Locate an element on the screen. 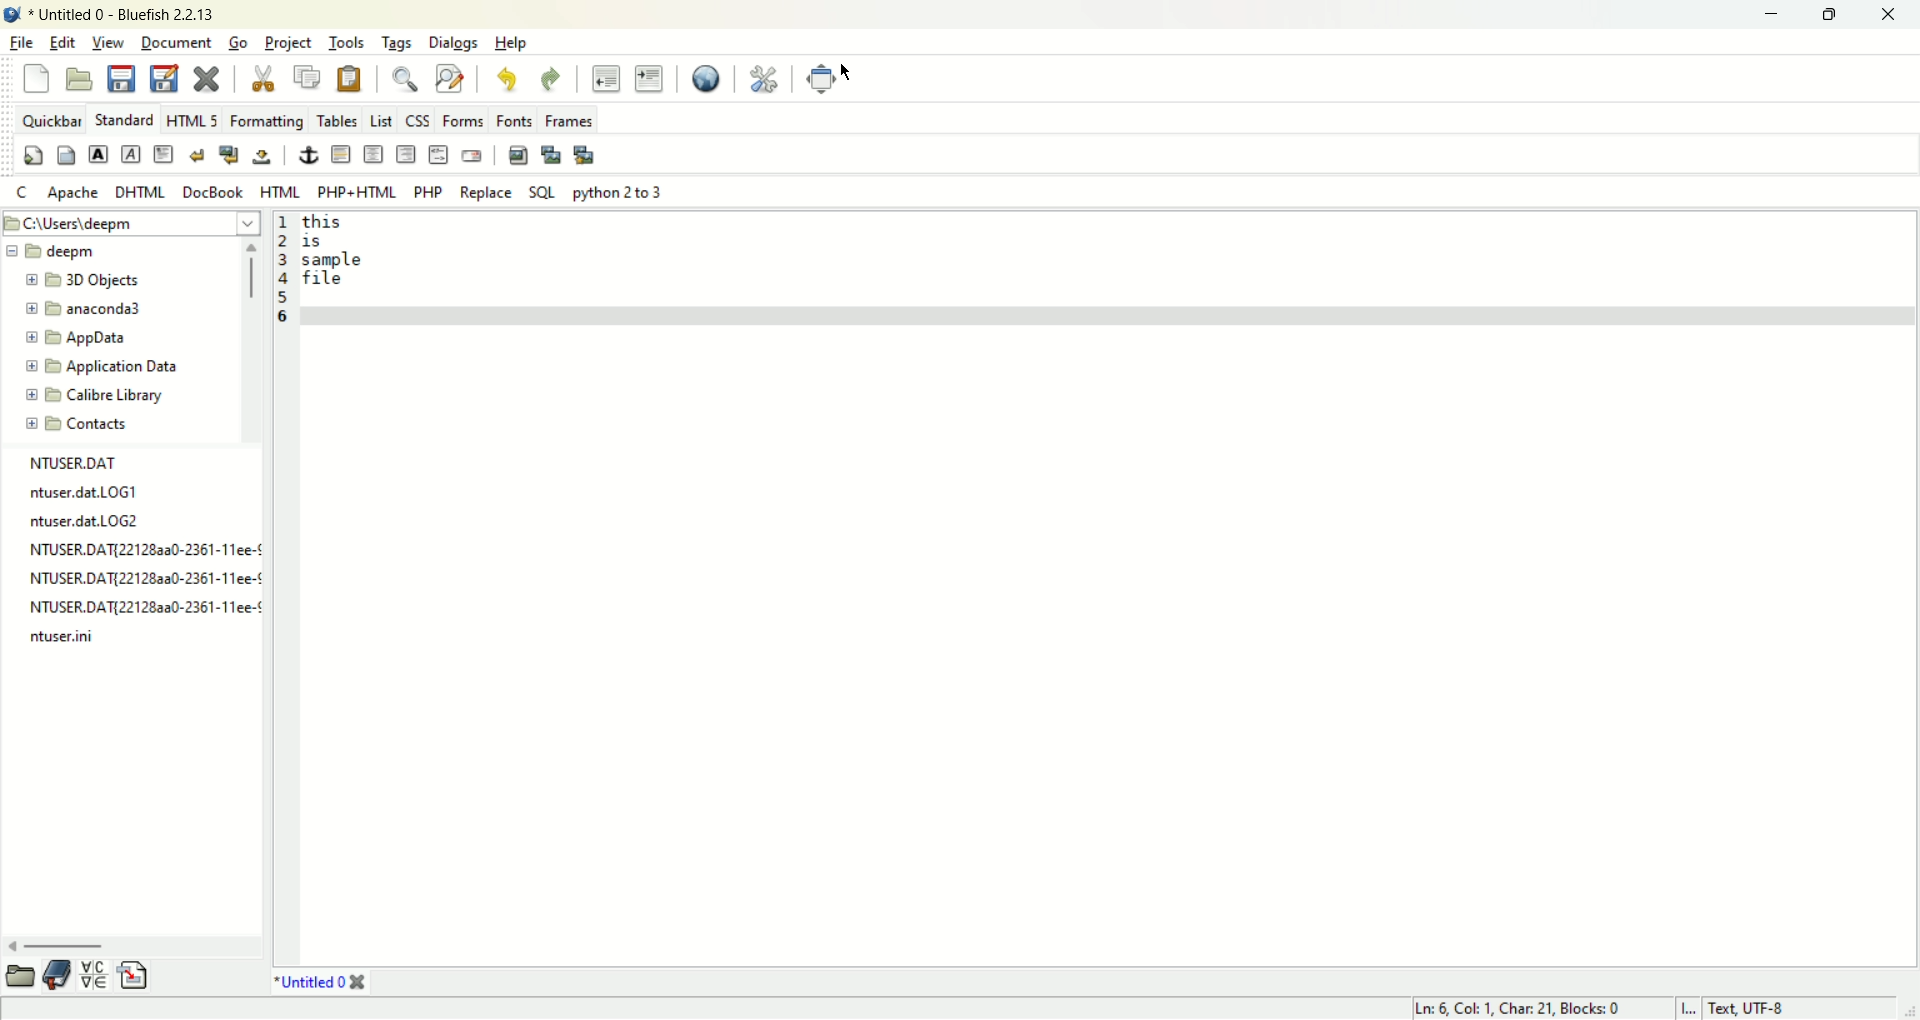 This screenshot has height=1020, width=1920. paragraph is located at coordinates (164, 153).